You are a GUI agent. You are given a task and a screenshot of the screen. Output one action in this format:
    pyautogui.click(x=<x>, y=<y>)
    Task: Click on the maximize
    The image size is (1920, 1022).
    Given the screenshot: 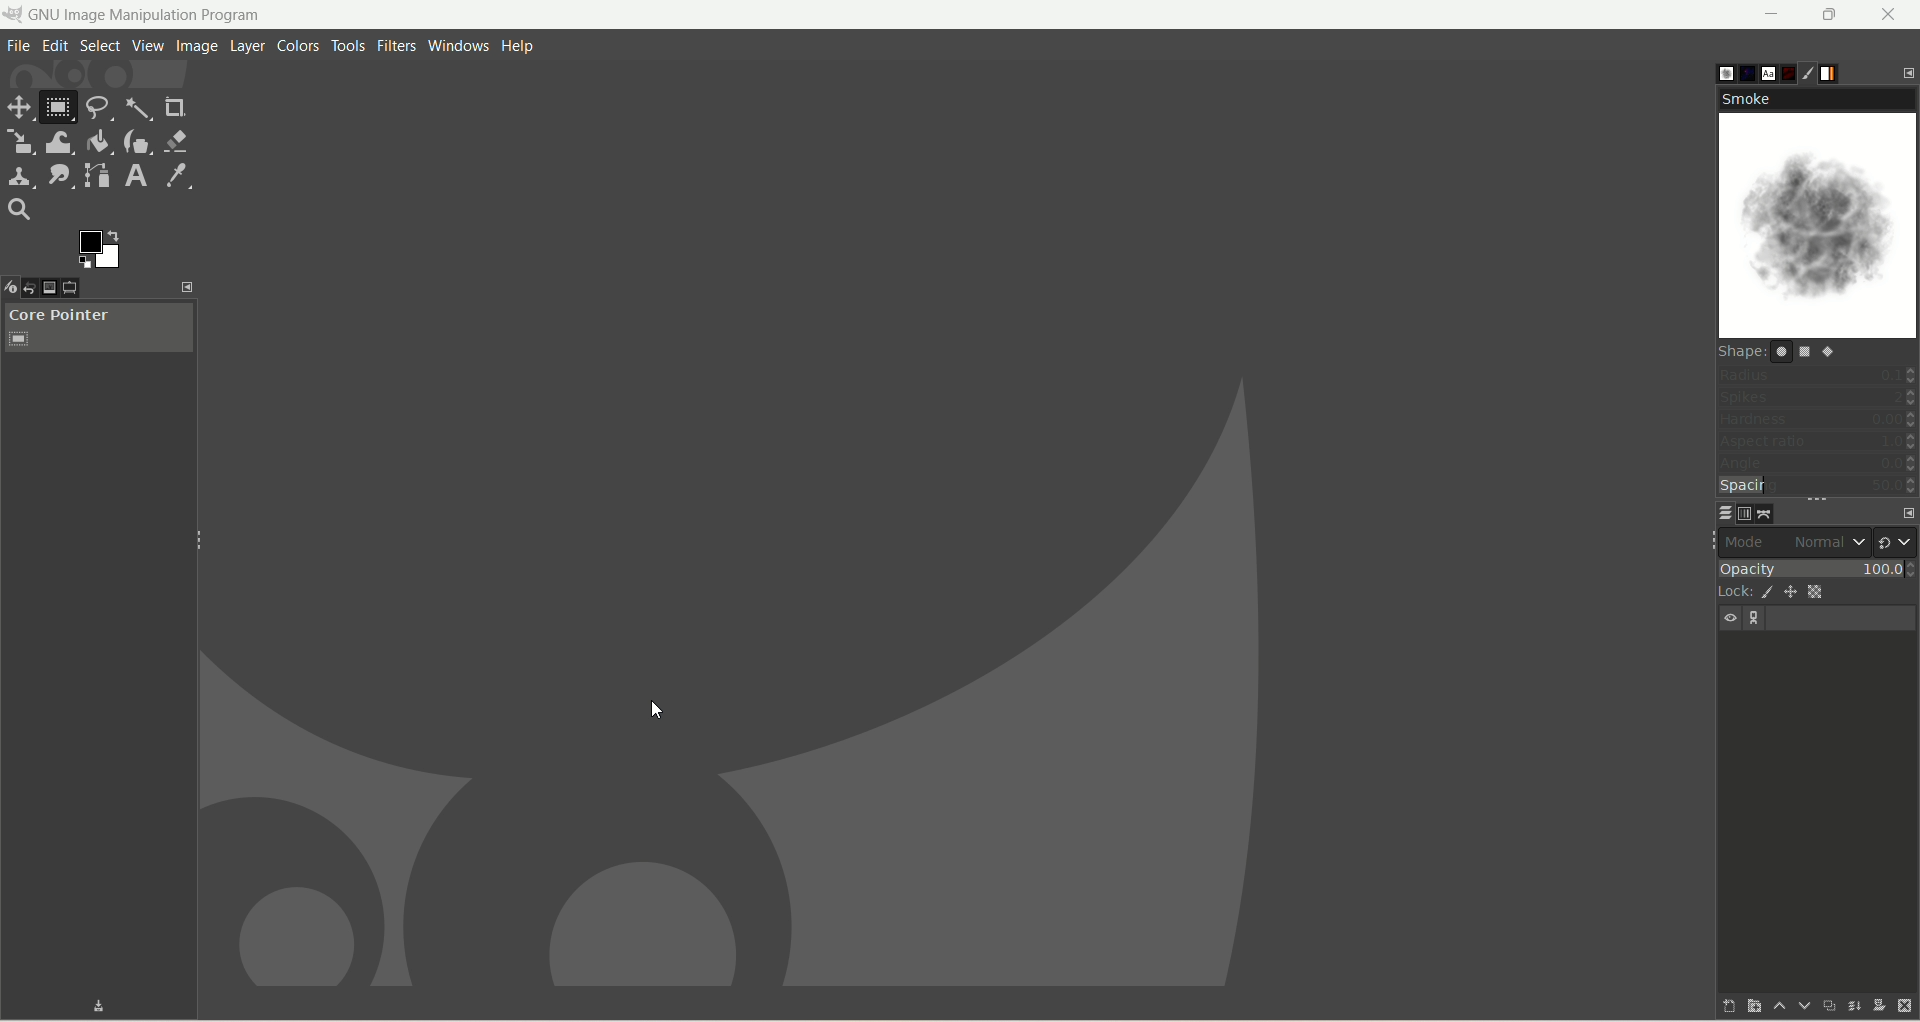 What is the action you would take?
    pyautogui.click(x=1831, y=15)
    